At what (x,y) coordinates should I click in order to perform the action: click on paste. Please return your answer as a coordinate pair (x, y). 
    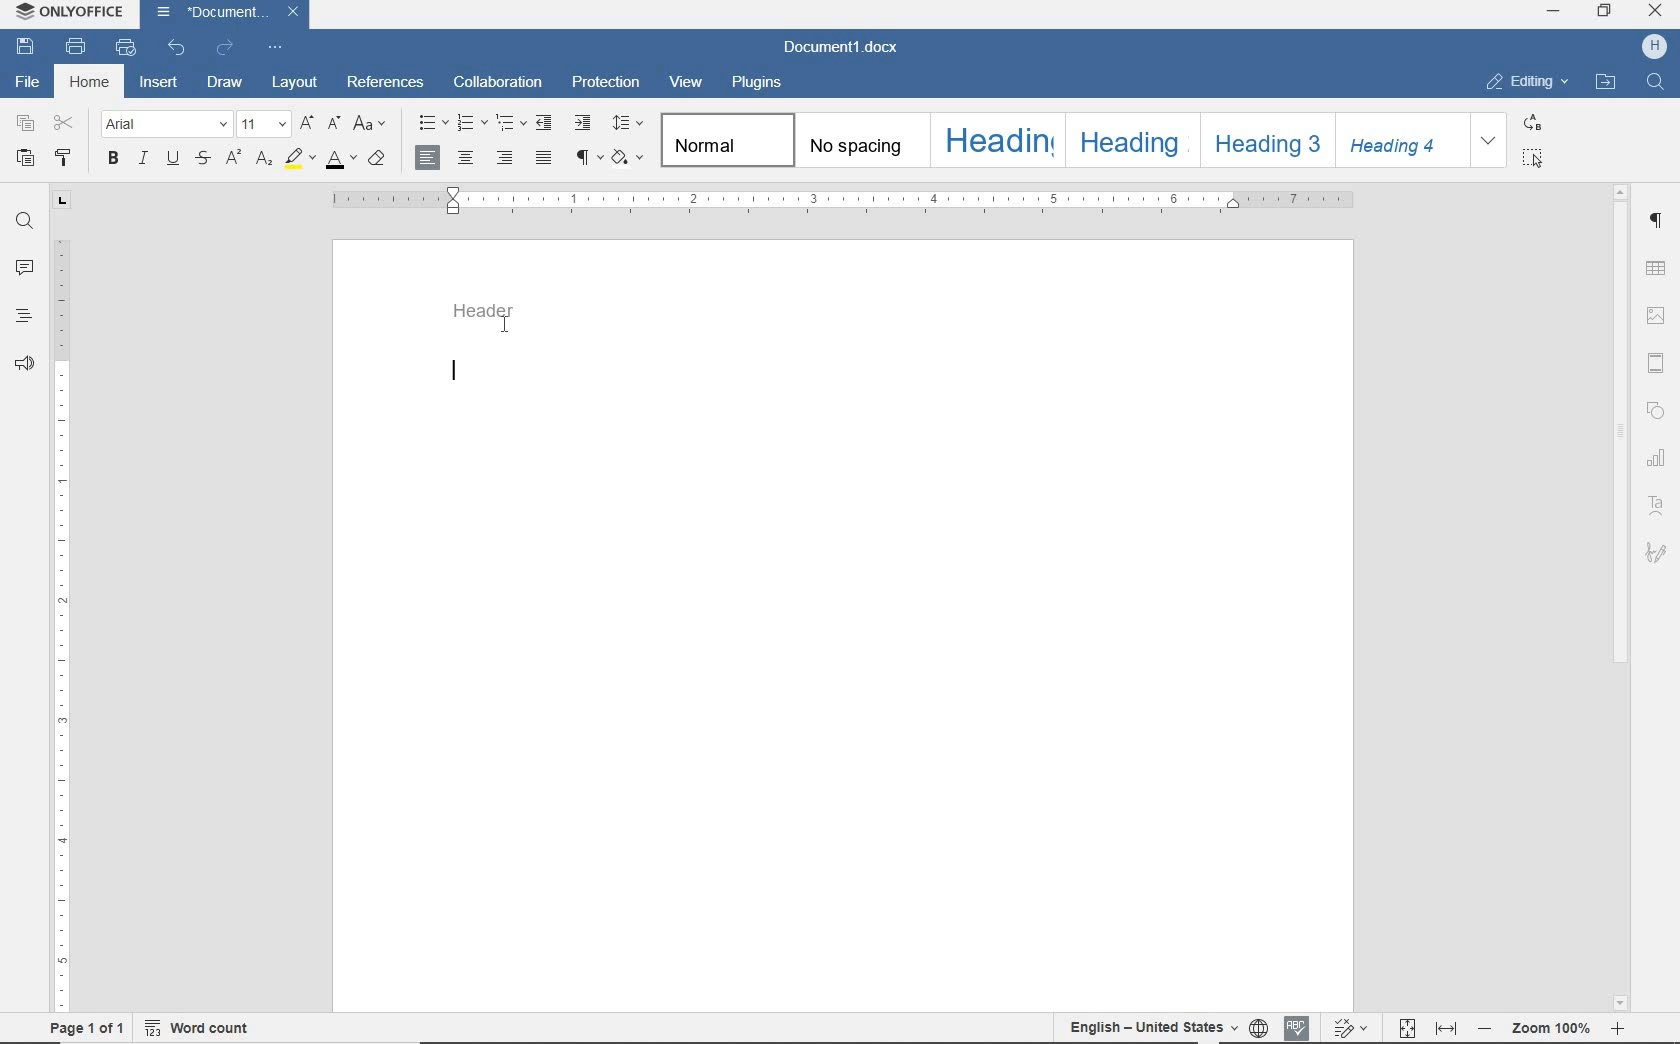
    Looking at the image, I should click on (26, 158).